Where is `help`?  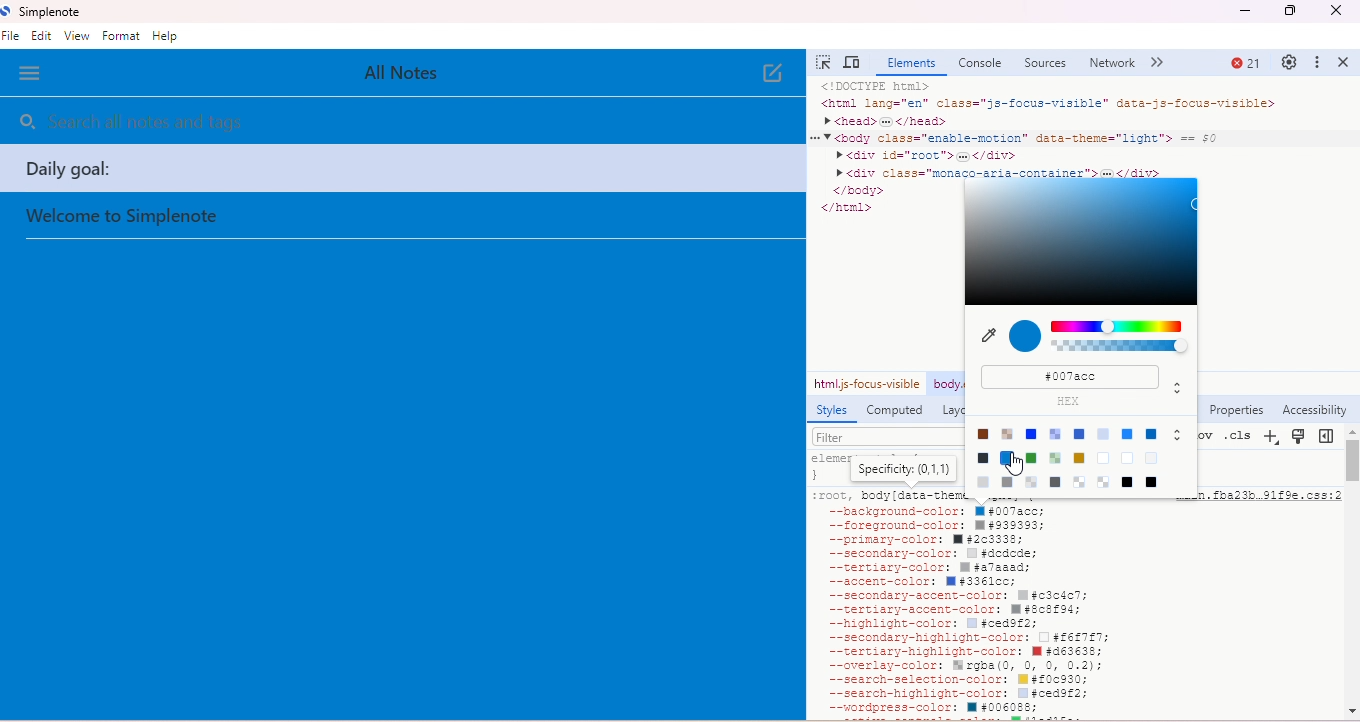
help is located at coordinates (167, 36).